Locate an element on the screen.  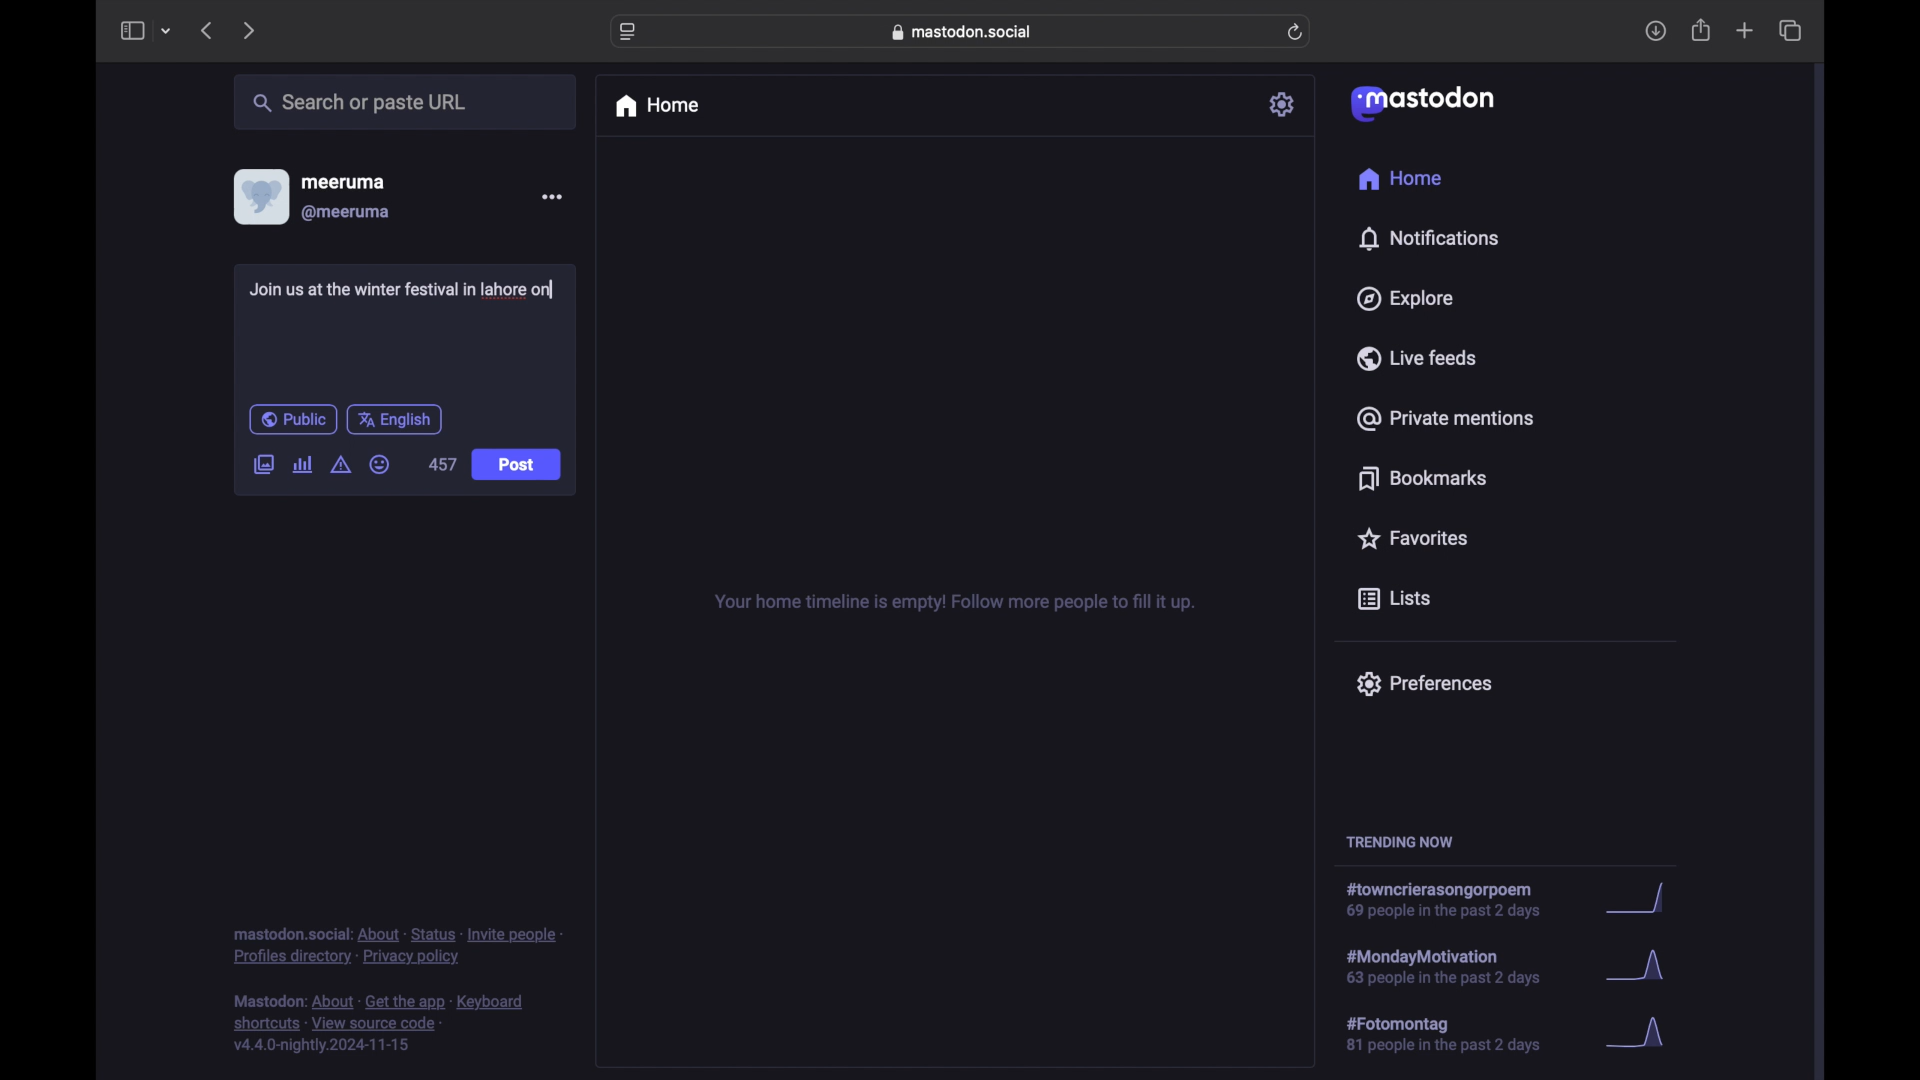
share is located at coordinates (1702, 31).